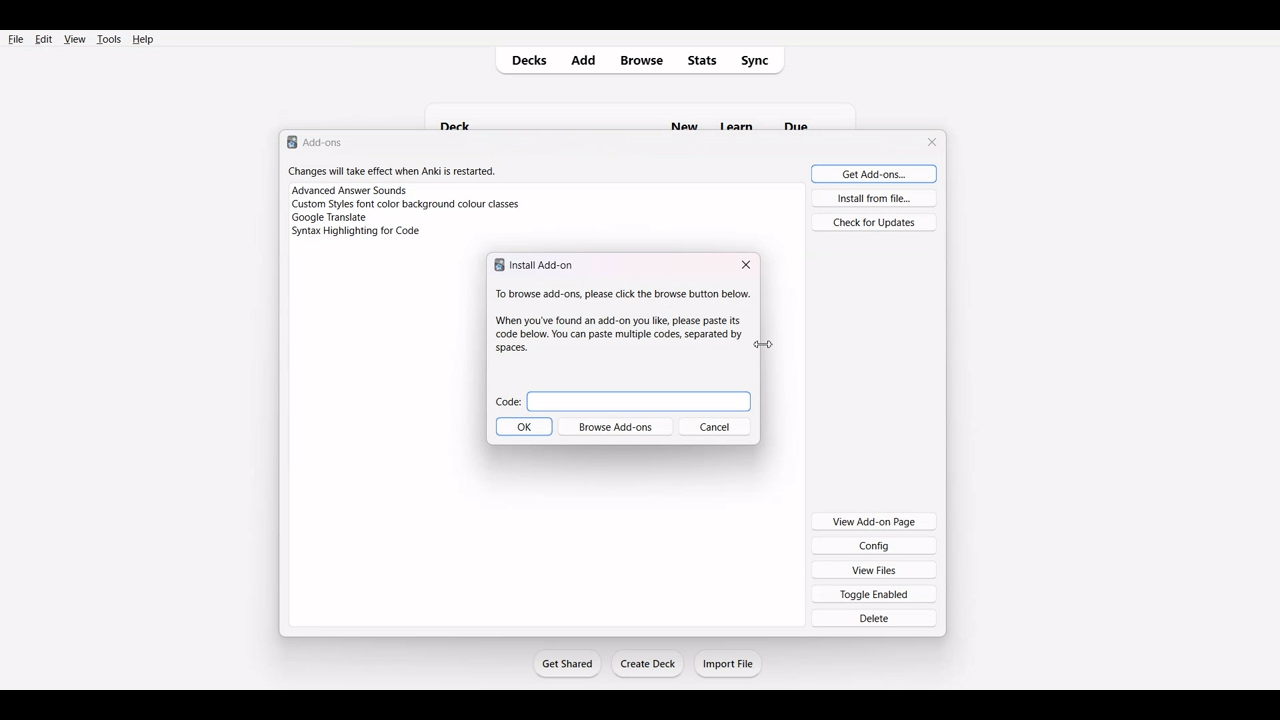 The width and height of the screenshot is (1280, 720). I want to click on Browse Add-ons, so click(619, 428).